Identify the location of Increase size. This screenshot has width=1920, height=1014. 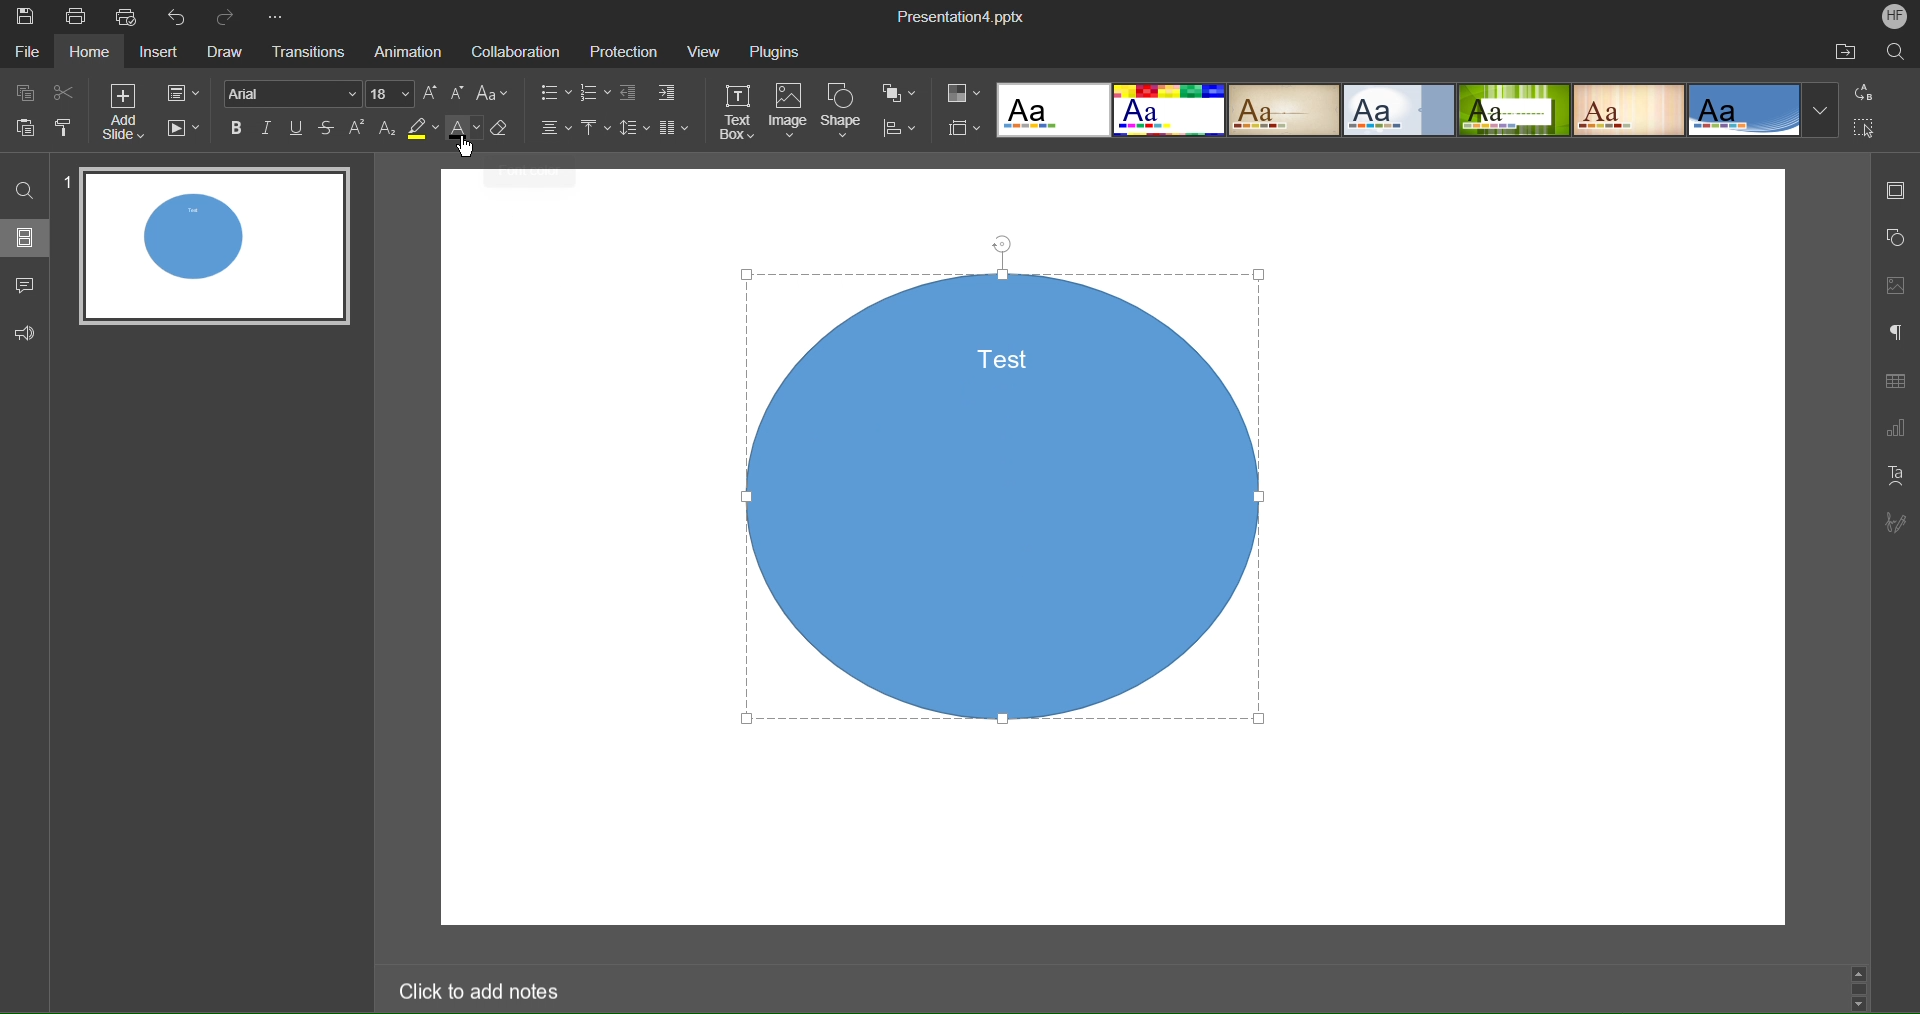
(429, 93).